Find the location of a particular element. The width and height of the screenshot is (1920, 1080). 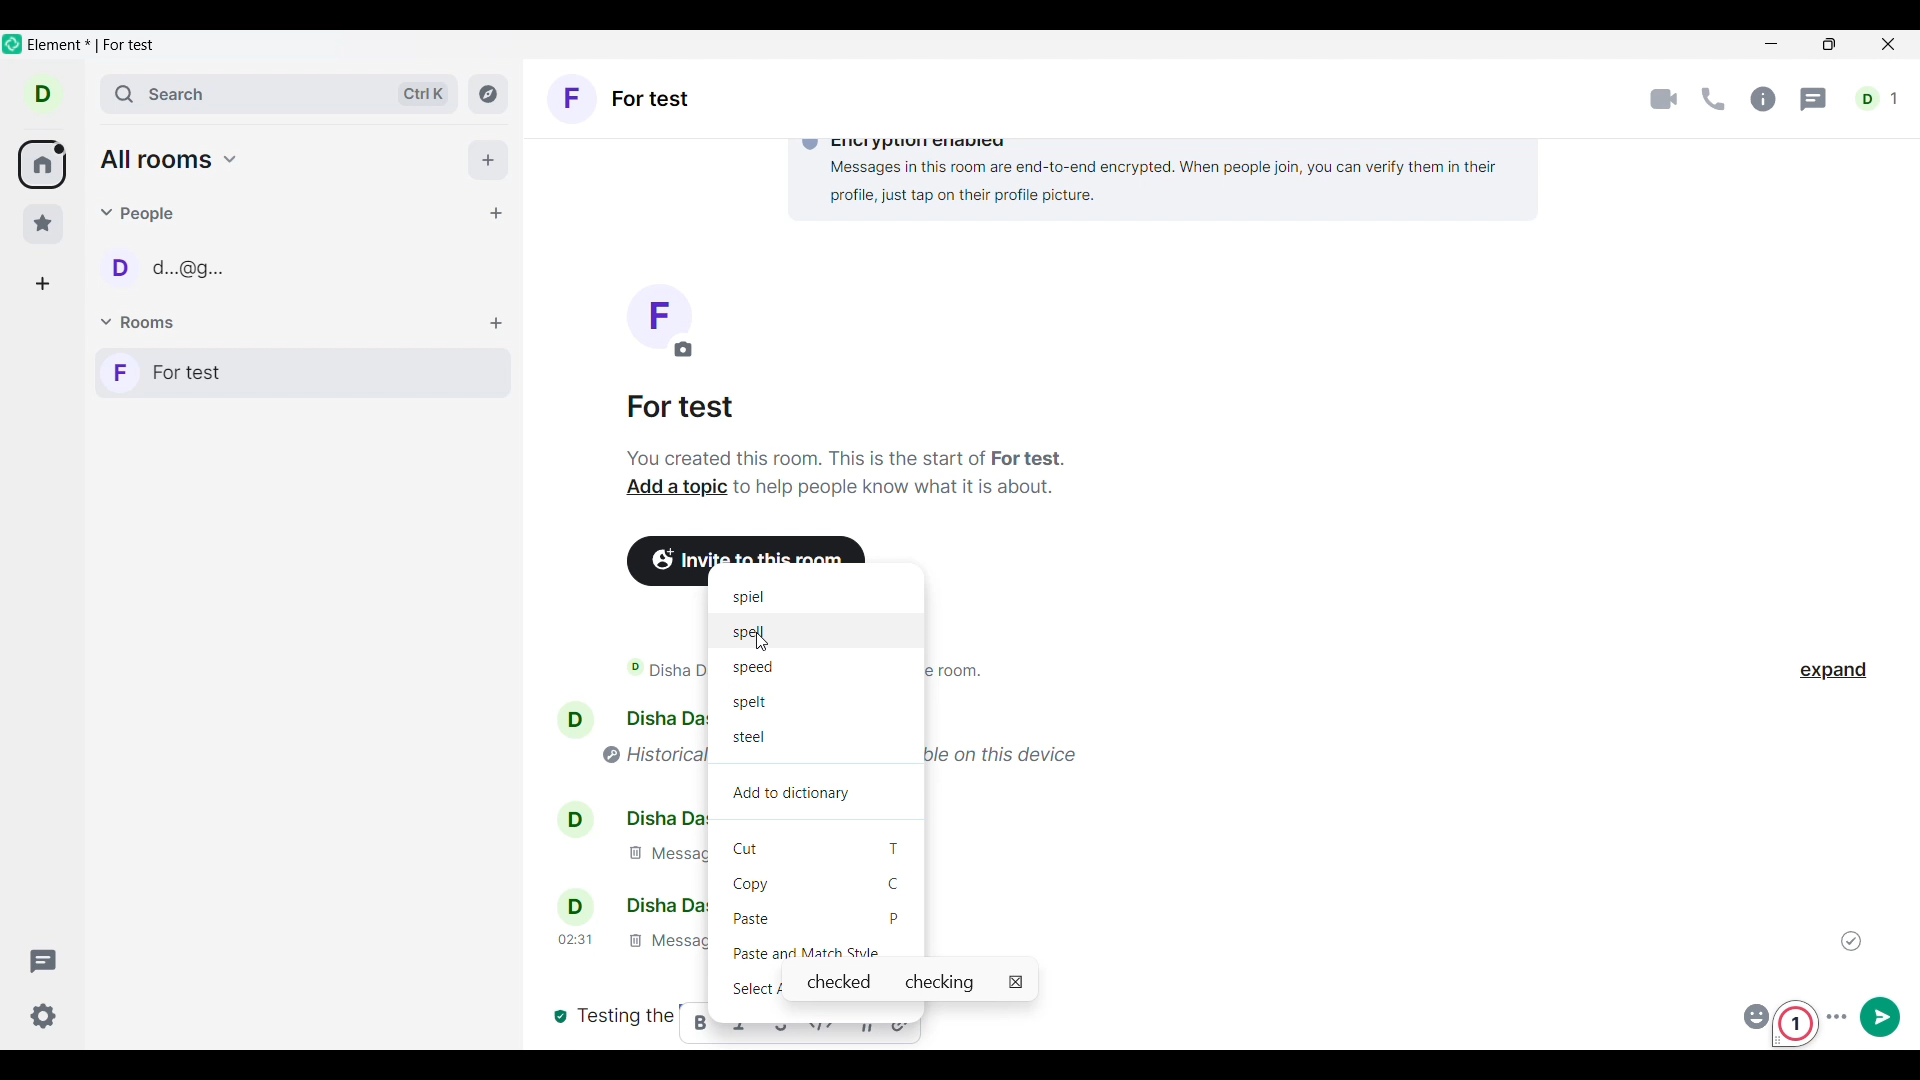

Show all rooms is located at coordinates (170, 159).